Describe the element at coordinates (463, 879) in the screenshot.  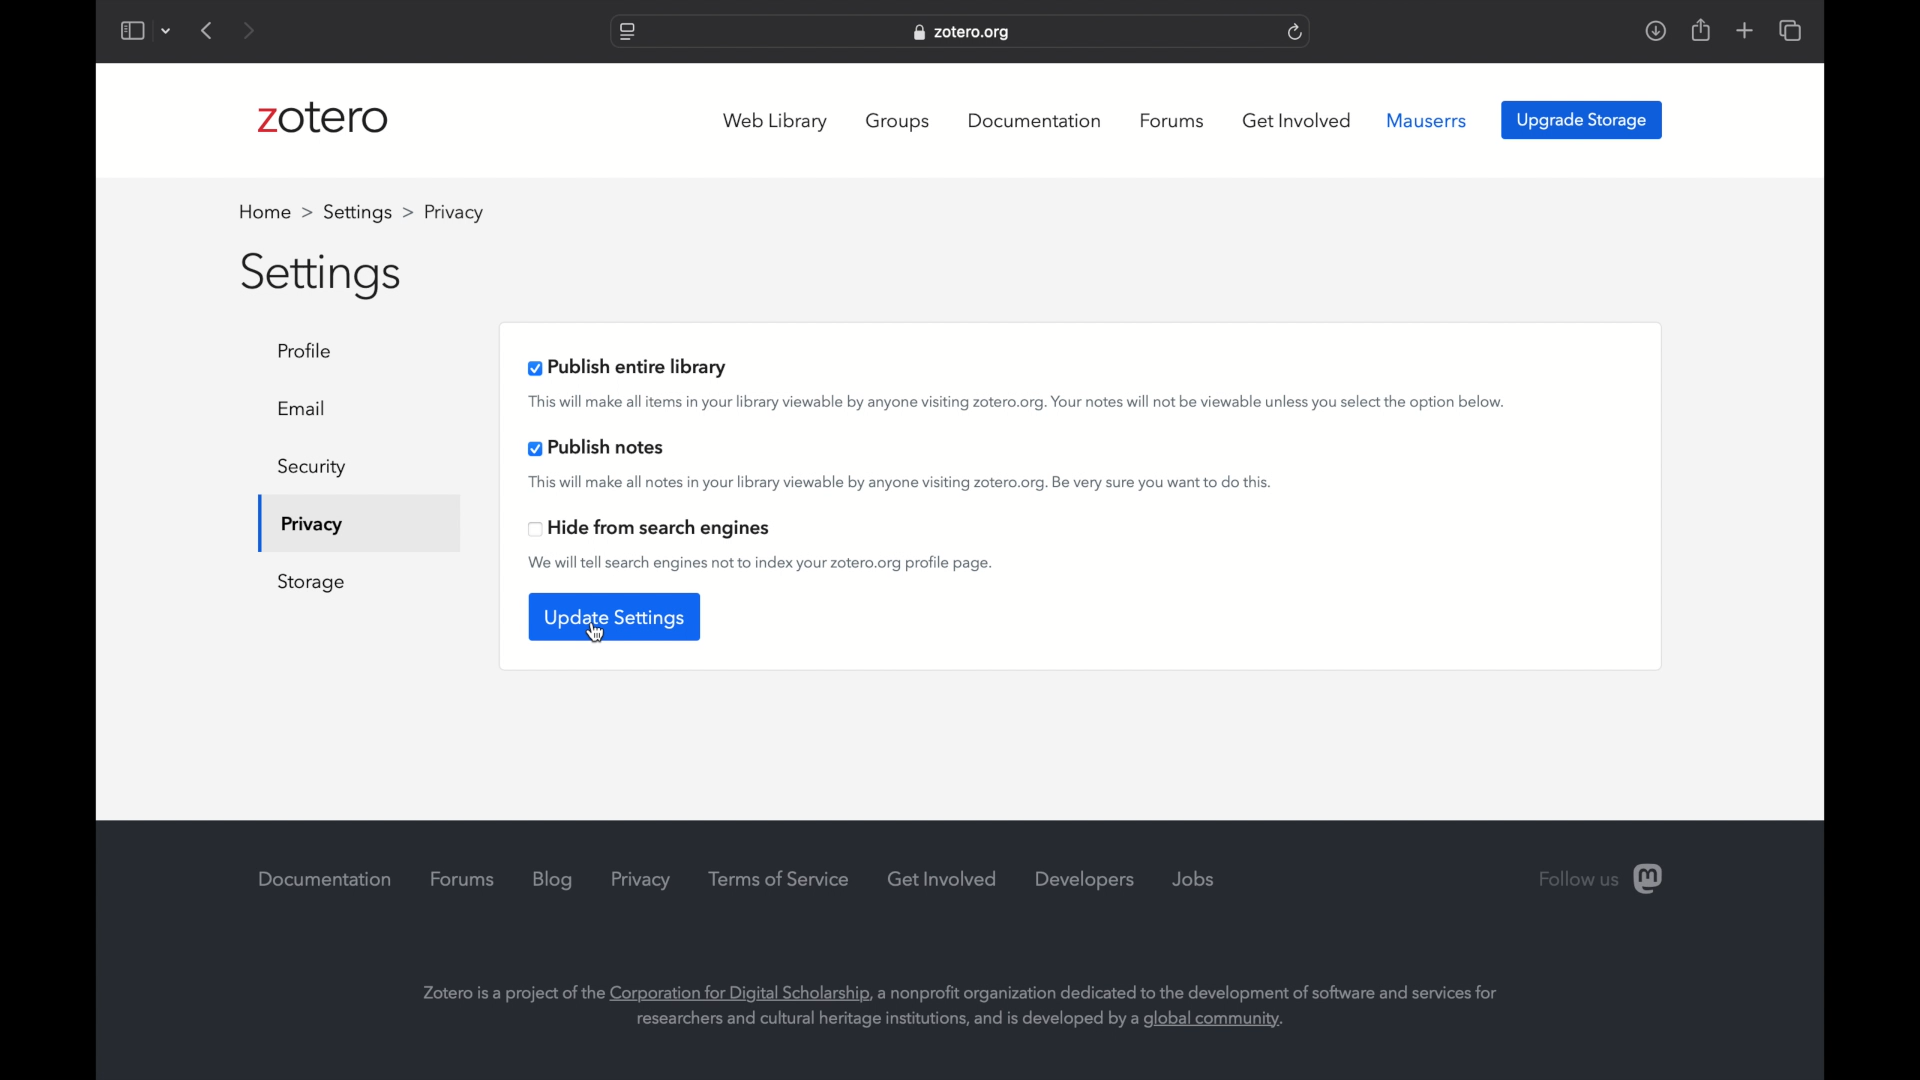
I see `forums` at that location.